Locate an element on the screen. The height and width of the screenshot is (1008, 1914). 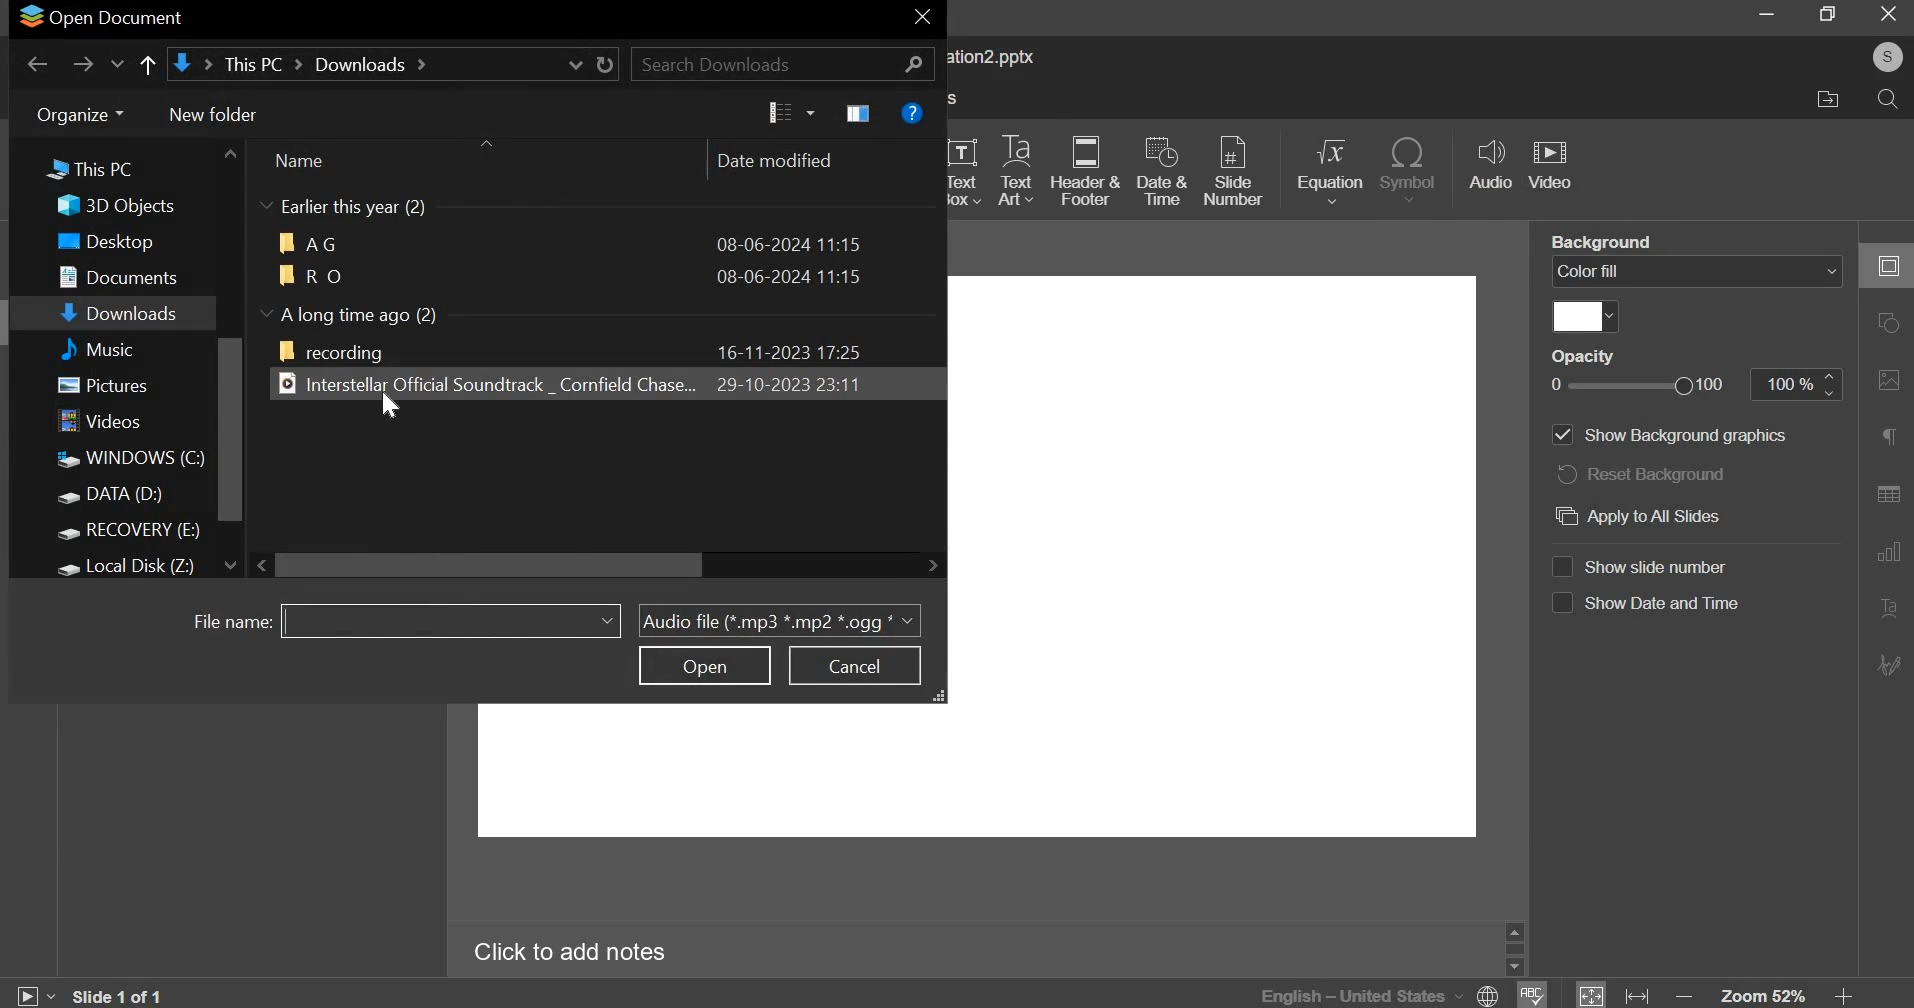
slider from 0 to 100 is located at coordinates (1635, 384).